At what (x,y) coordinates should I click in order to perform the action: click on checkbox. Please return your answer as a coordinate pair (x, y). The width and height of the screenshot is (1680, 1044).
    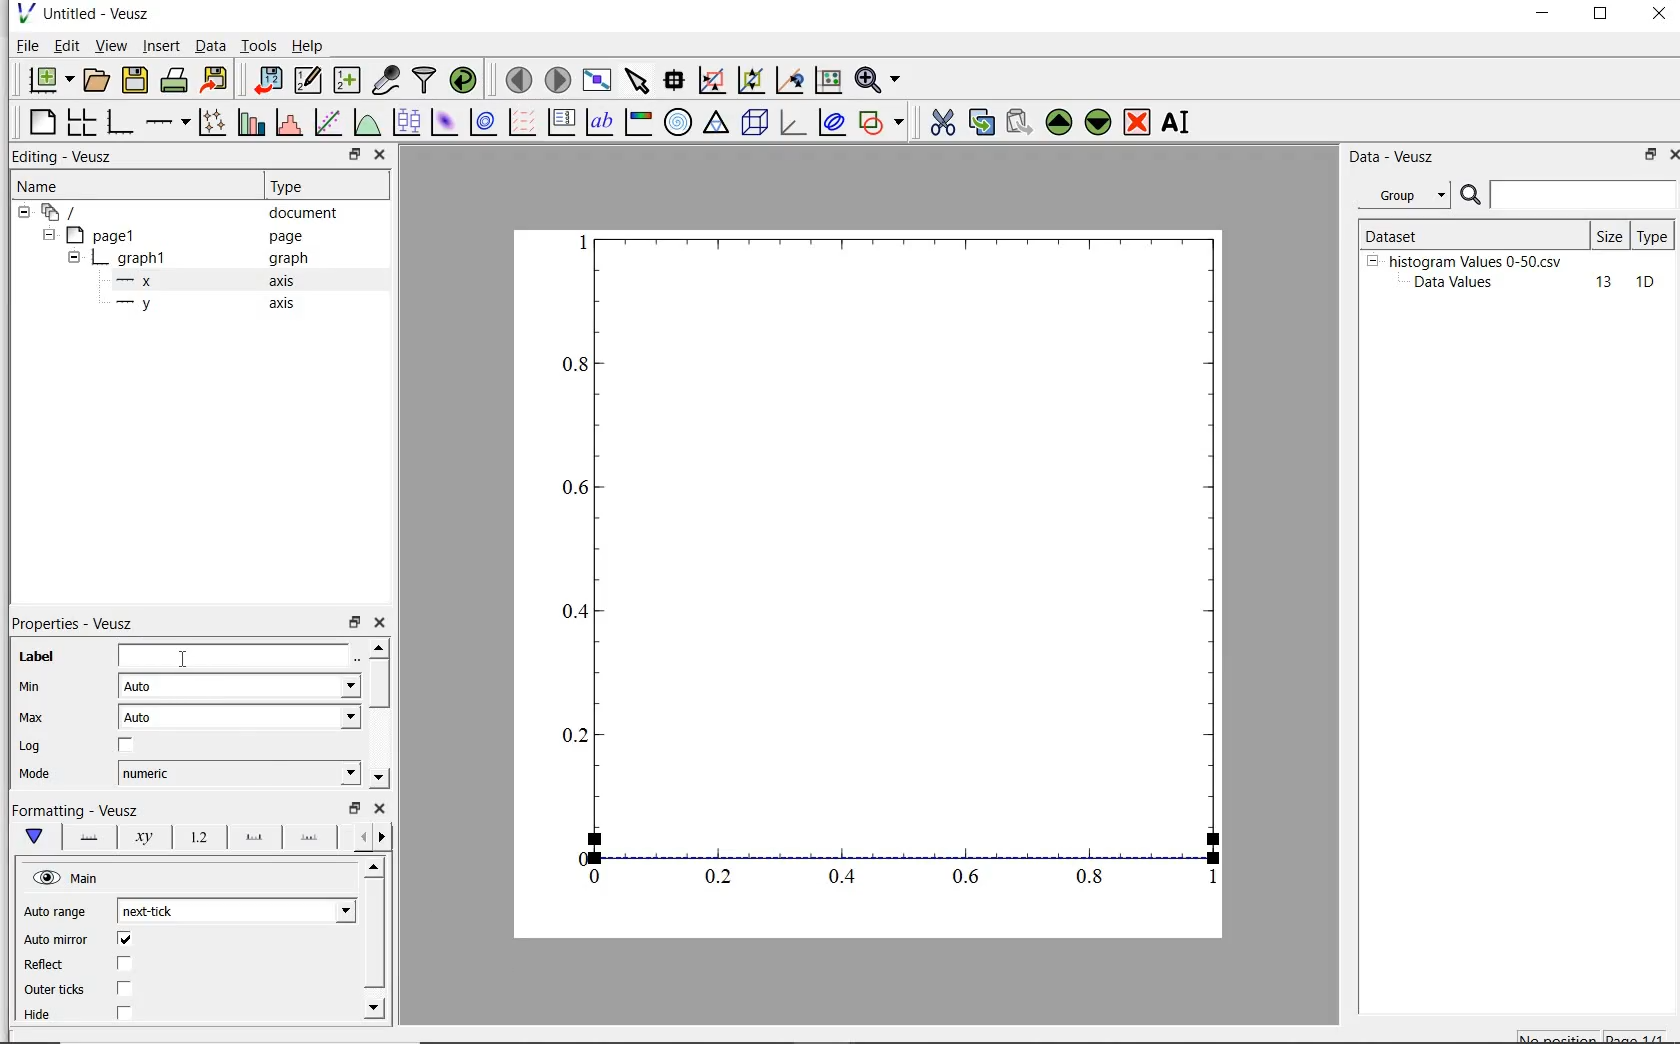
    Looking at the image, I should click on (124, 964).